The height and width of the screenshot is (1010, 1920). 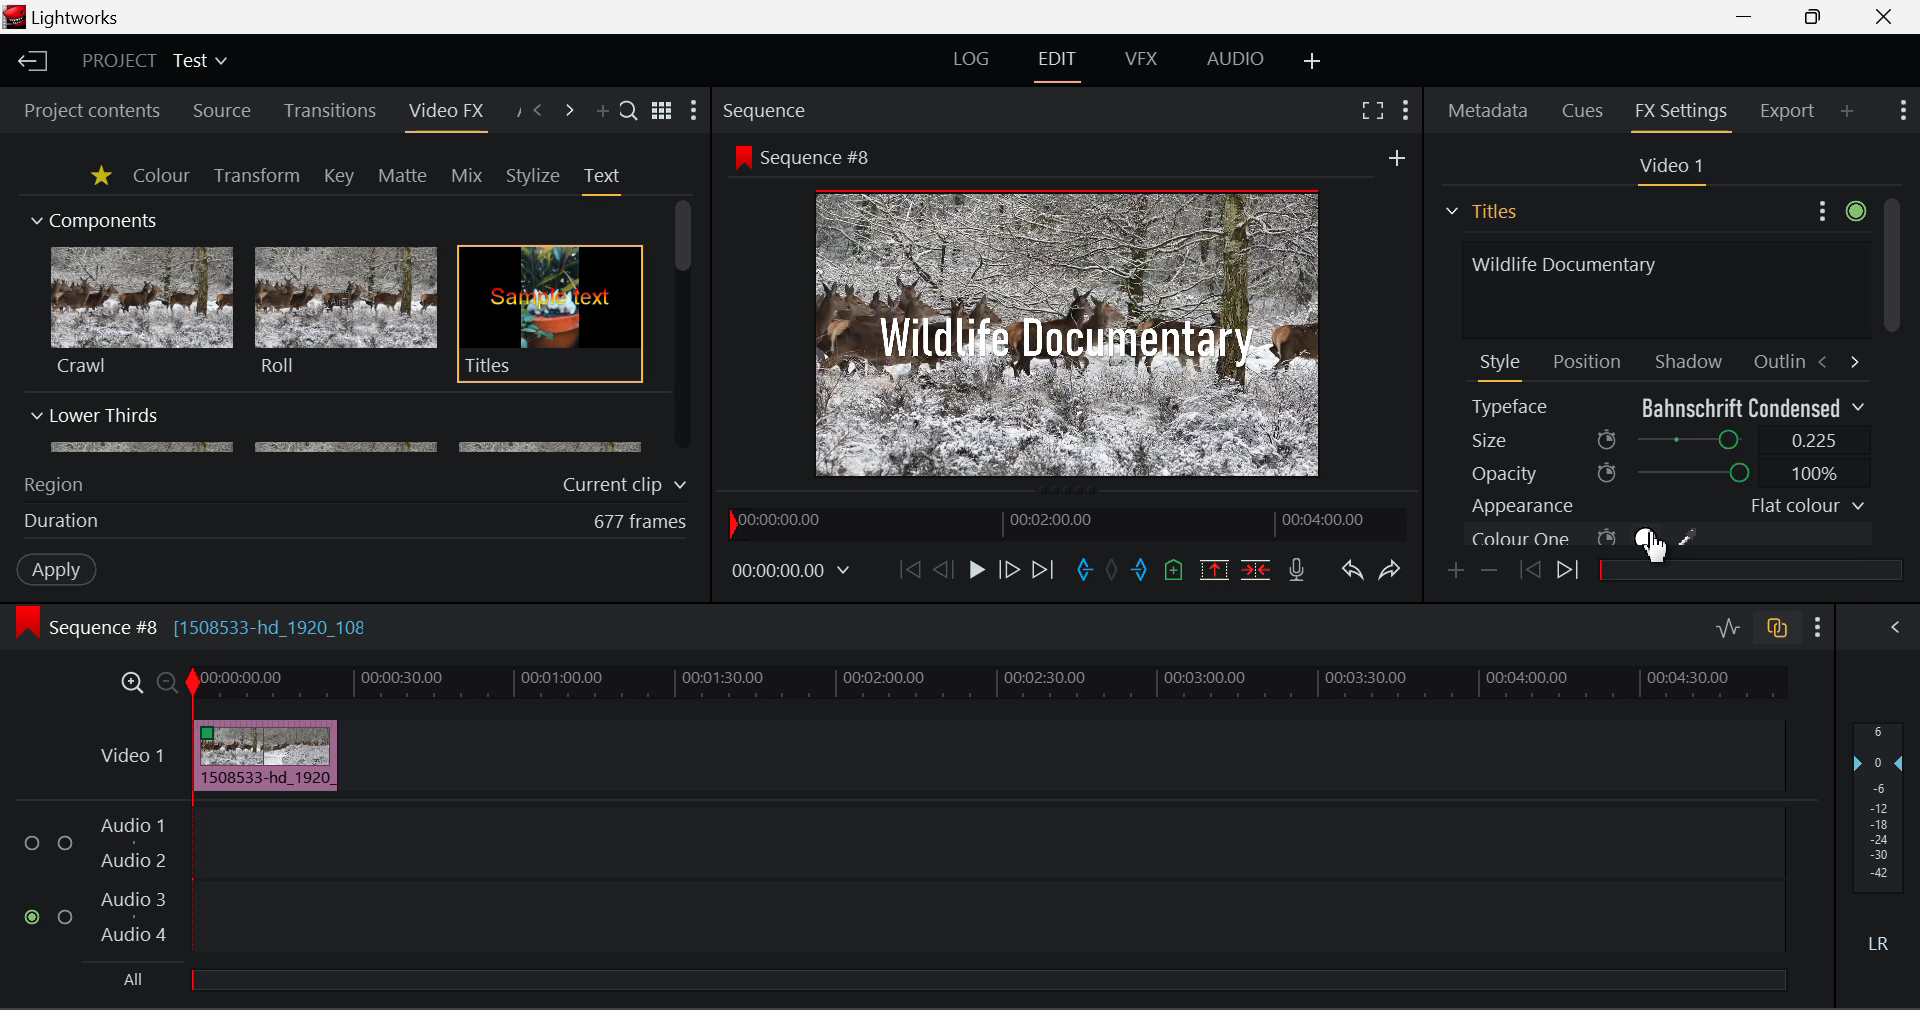 I want to click on Transitions, so click(x=330, y=111).